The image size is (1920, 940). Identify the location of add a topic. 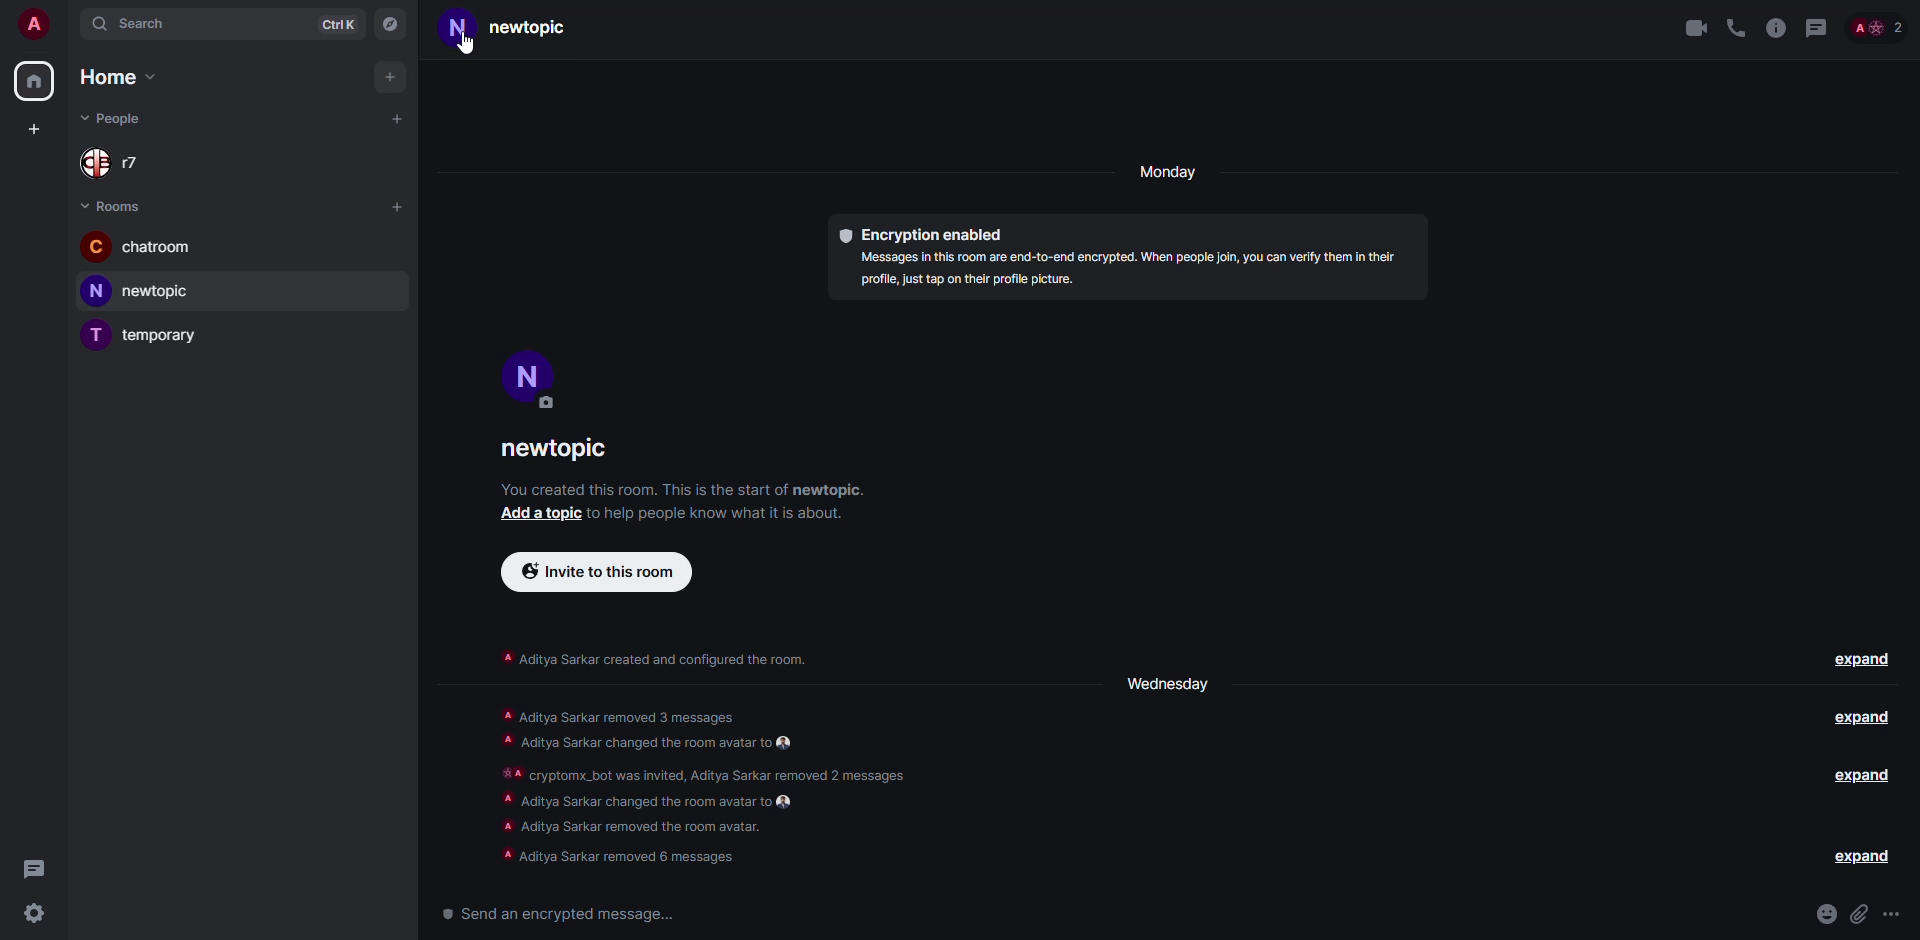
(536, 515).